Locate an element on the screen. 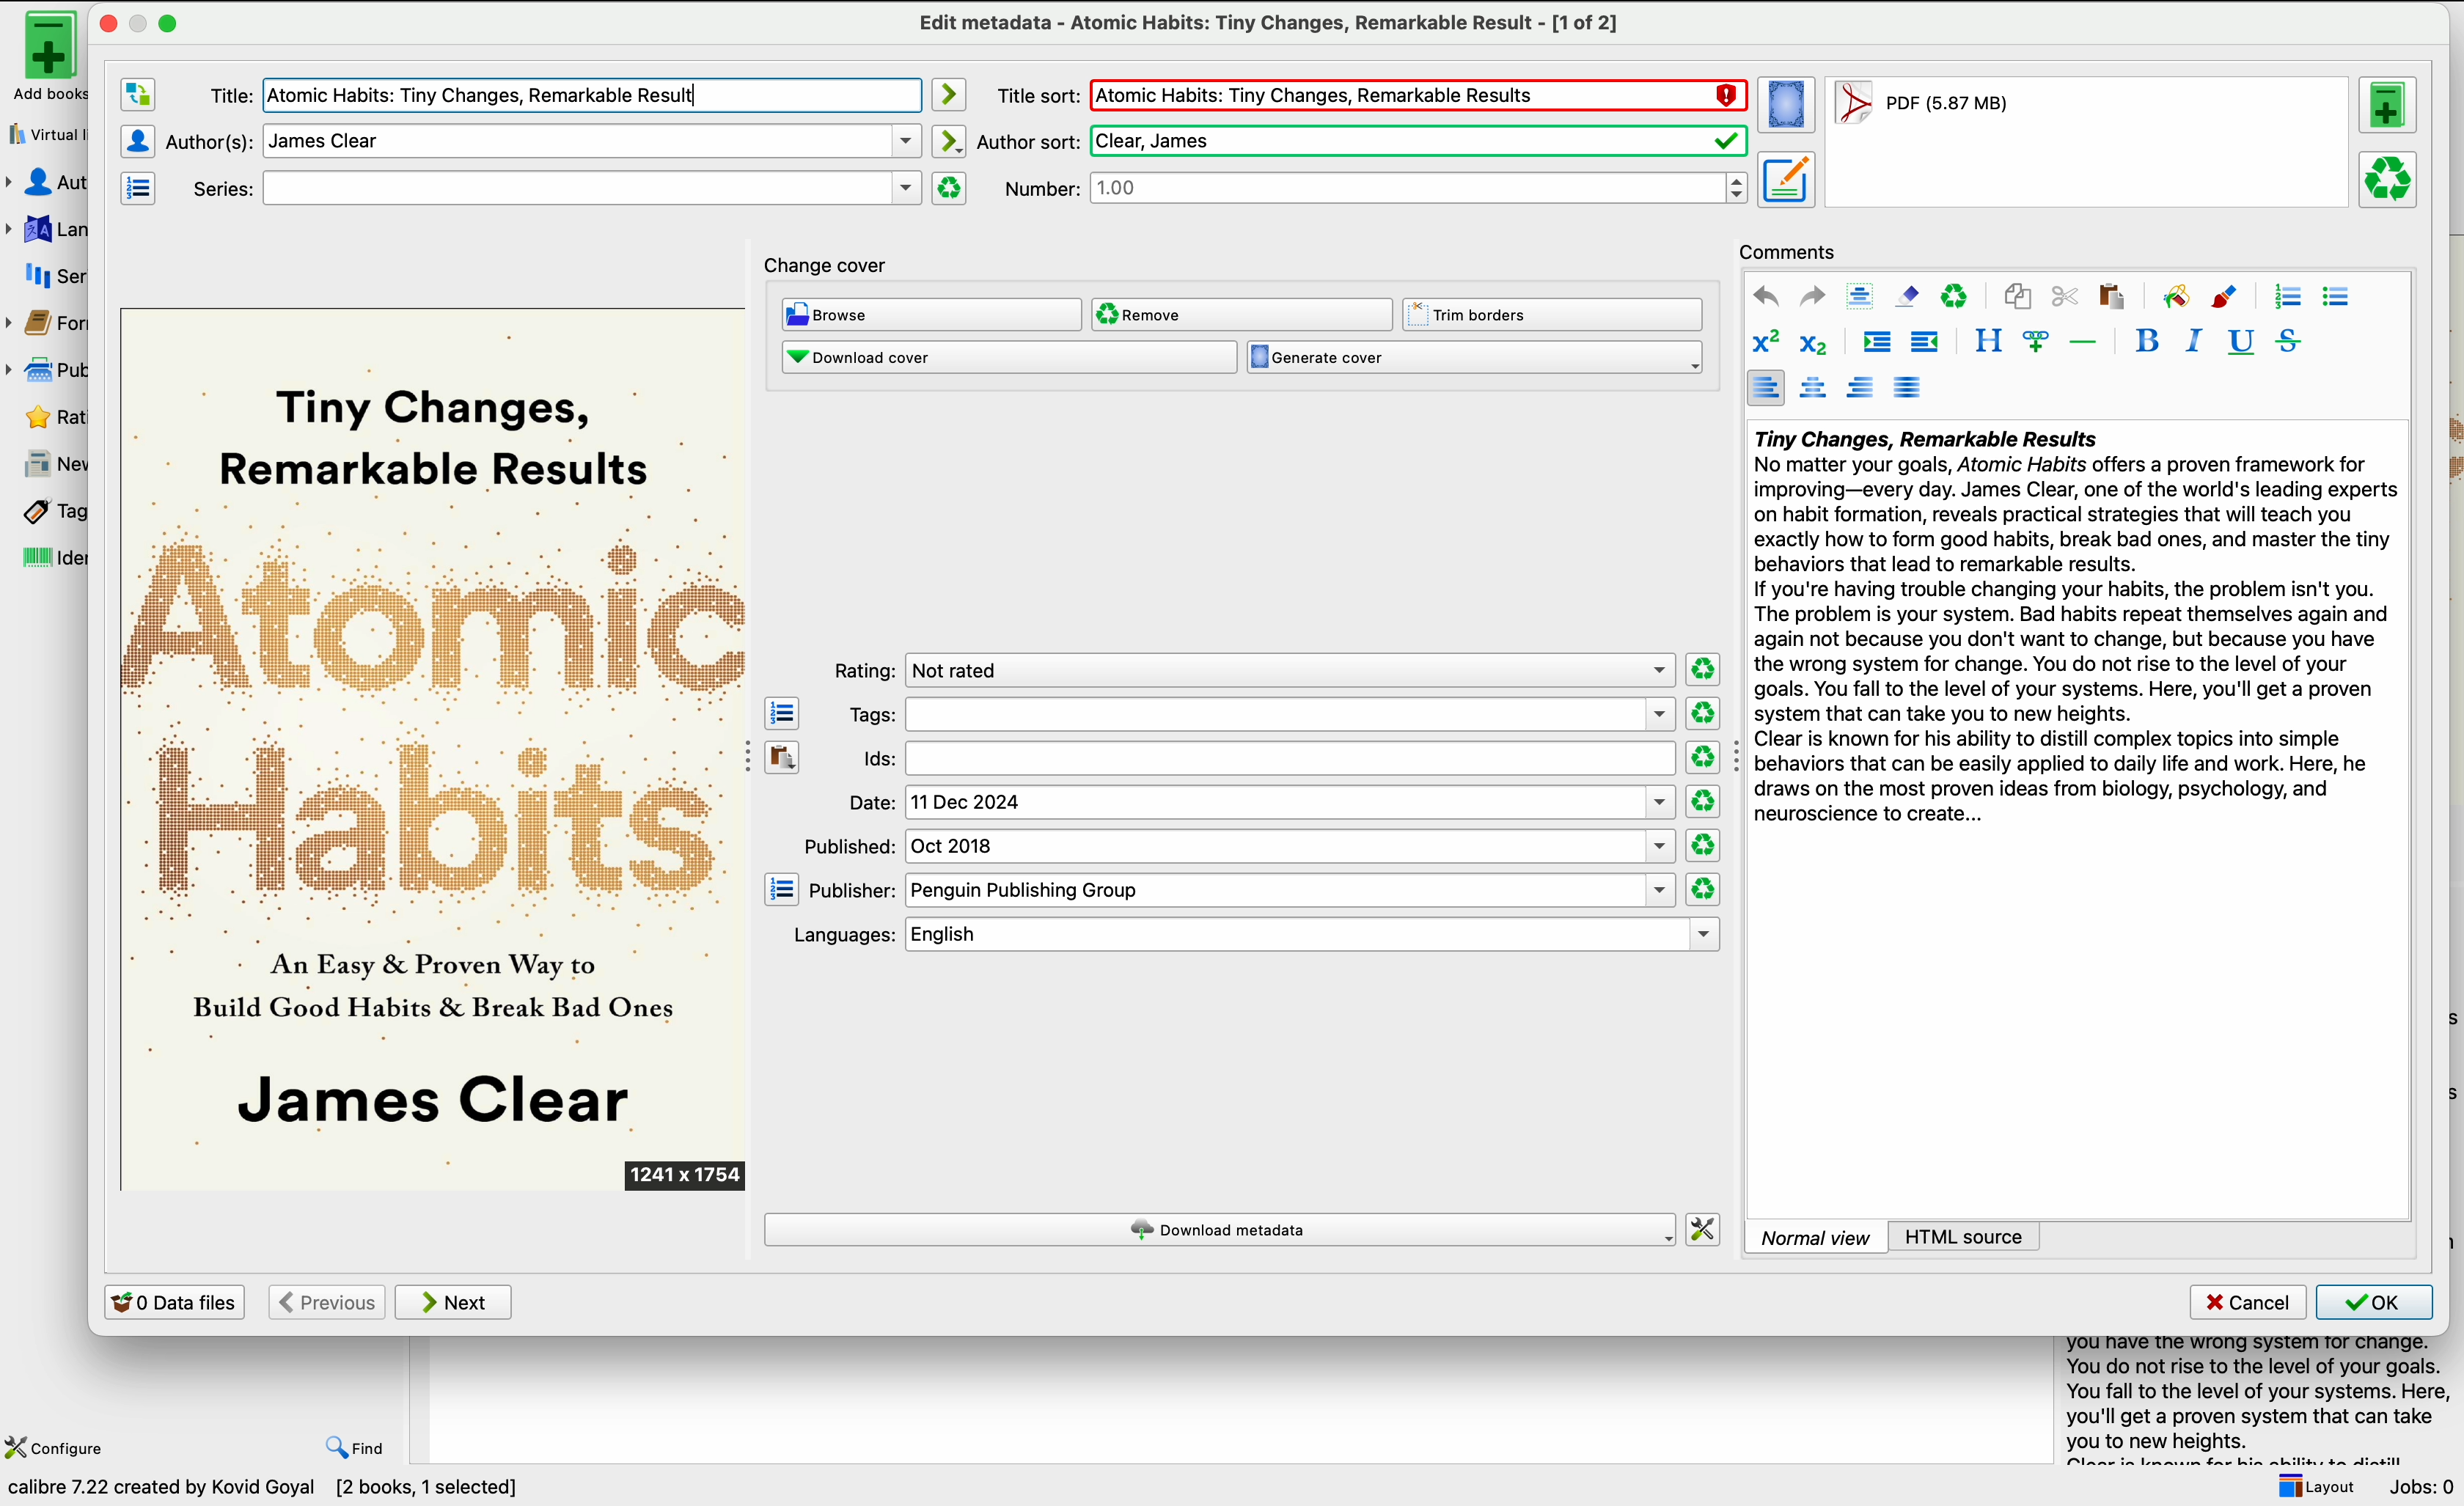  clear rating is located at coordinates (1703, 889).